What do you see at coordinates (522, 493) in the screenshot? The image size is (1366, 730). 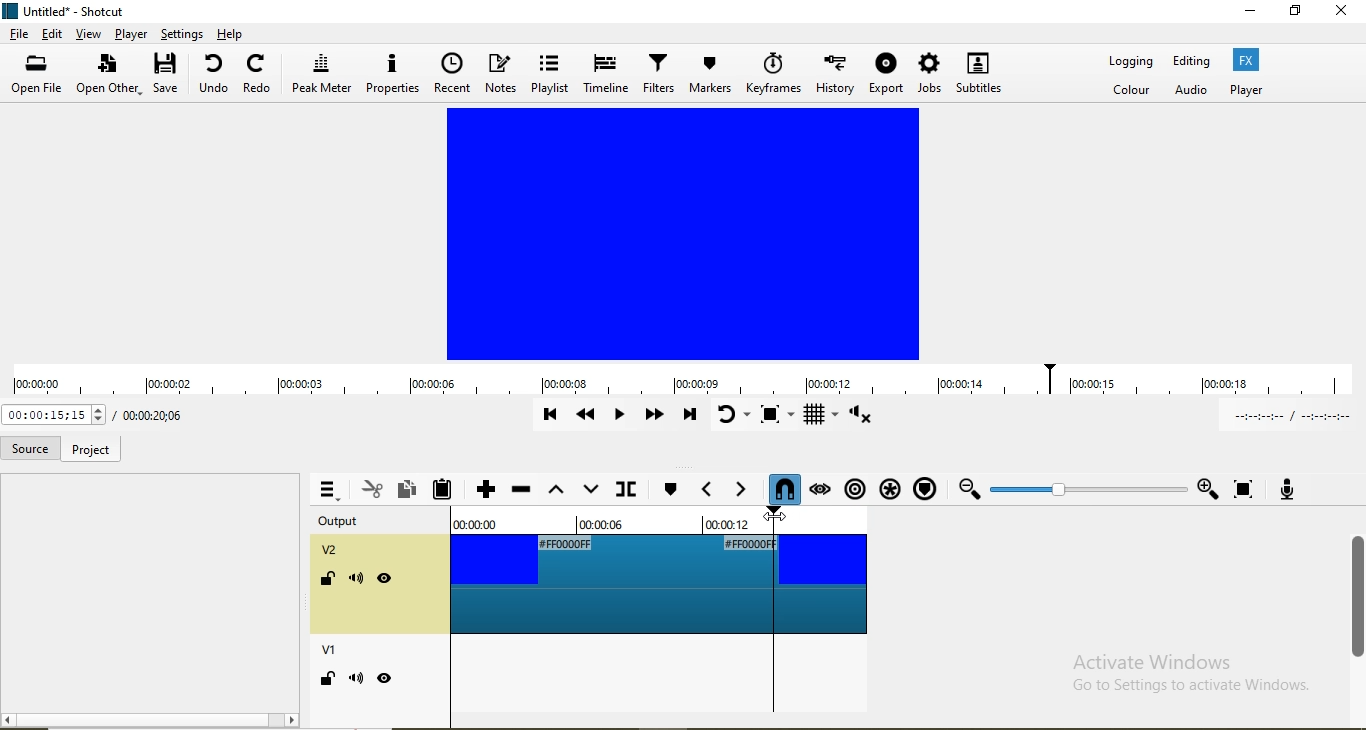 I see `Ripple delete` at bounding box center [522, 493].